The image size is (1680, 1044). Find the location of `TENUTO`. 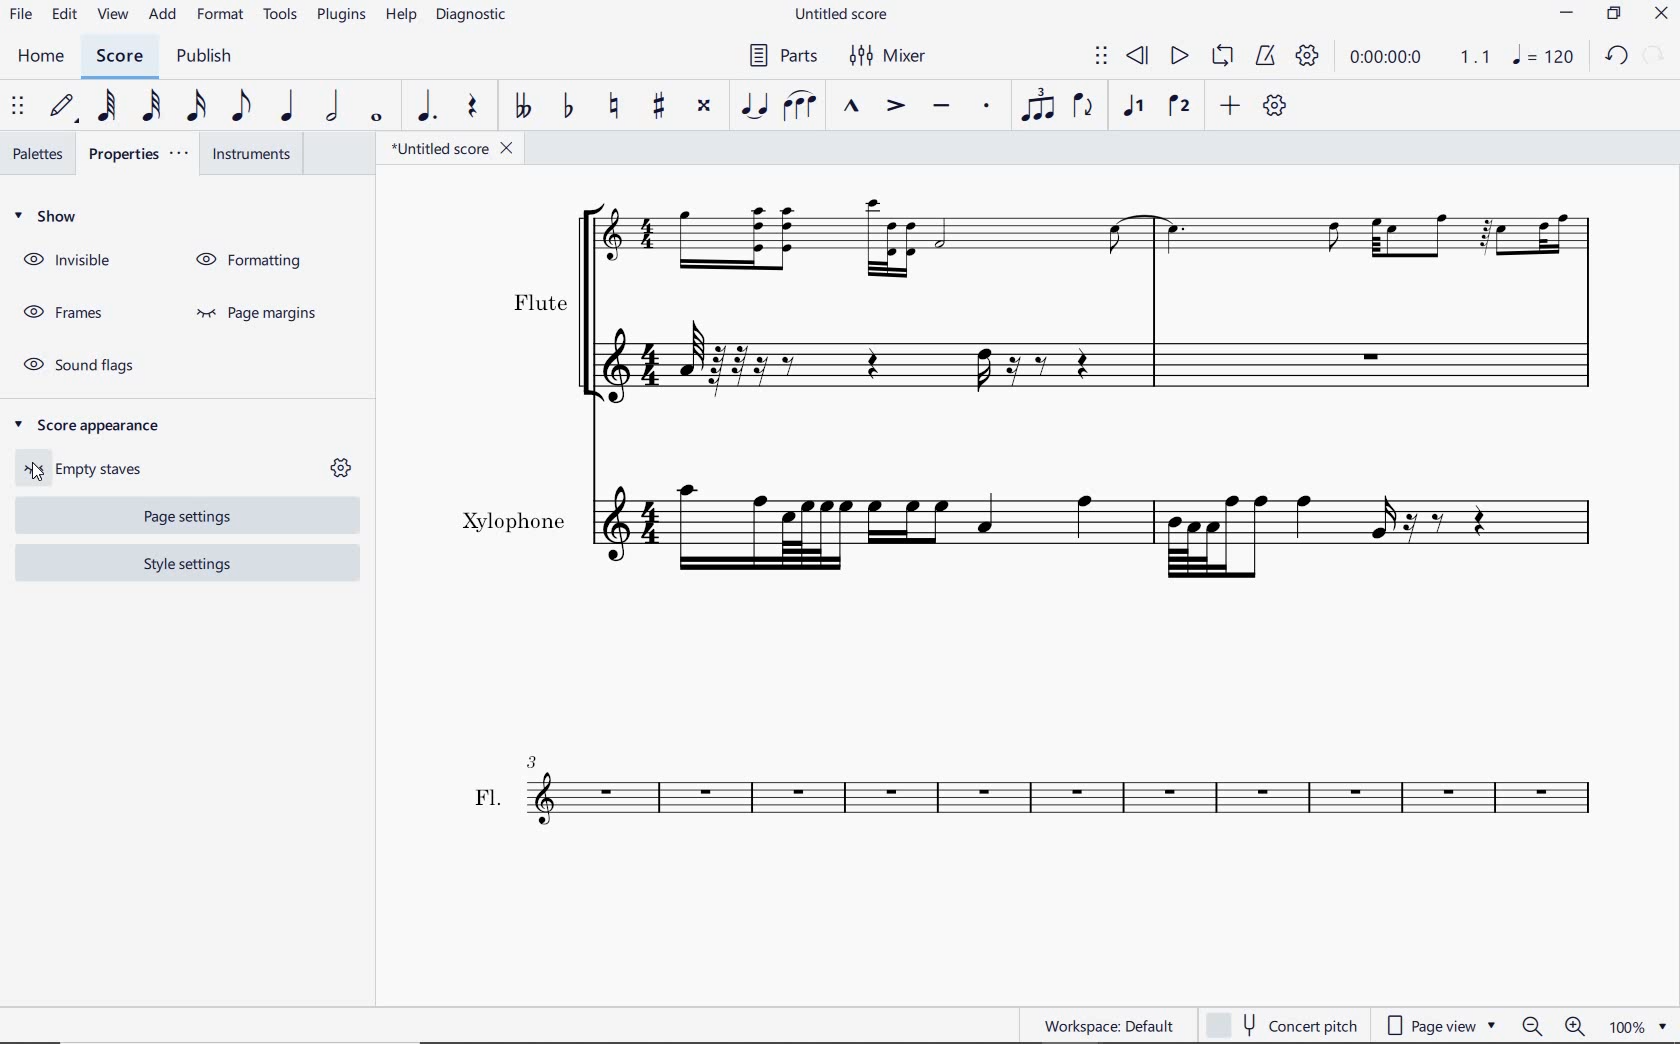

TENUTO is located at coordinates (941, 106).